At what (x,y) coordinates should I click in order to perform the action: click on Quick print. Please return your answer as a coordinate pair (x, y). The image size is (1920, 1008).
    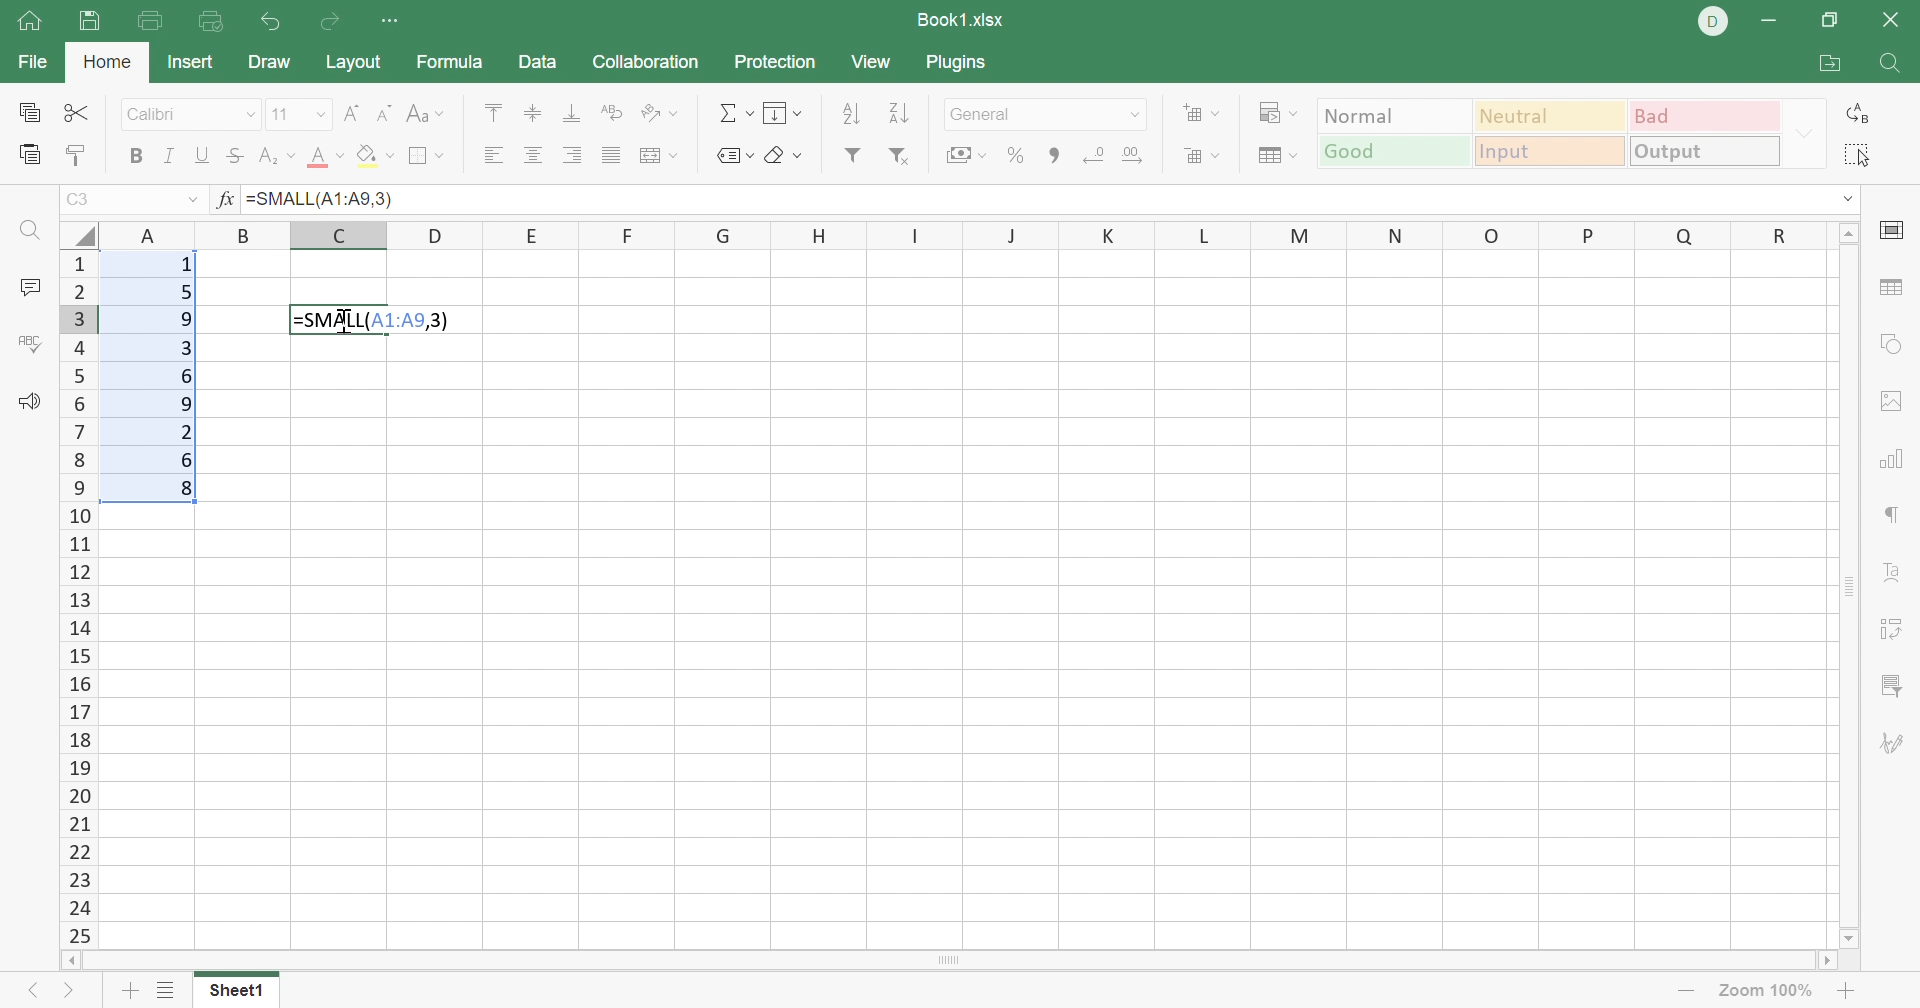
    Looking at the image, I should click on (209, 20).